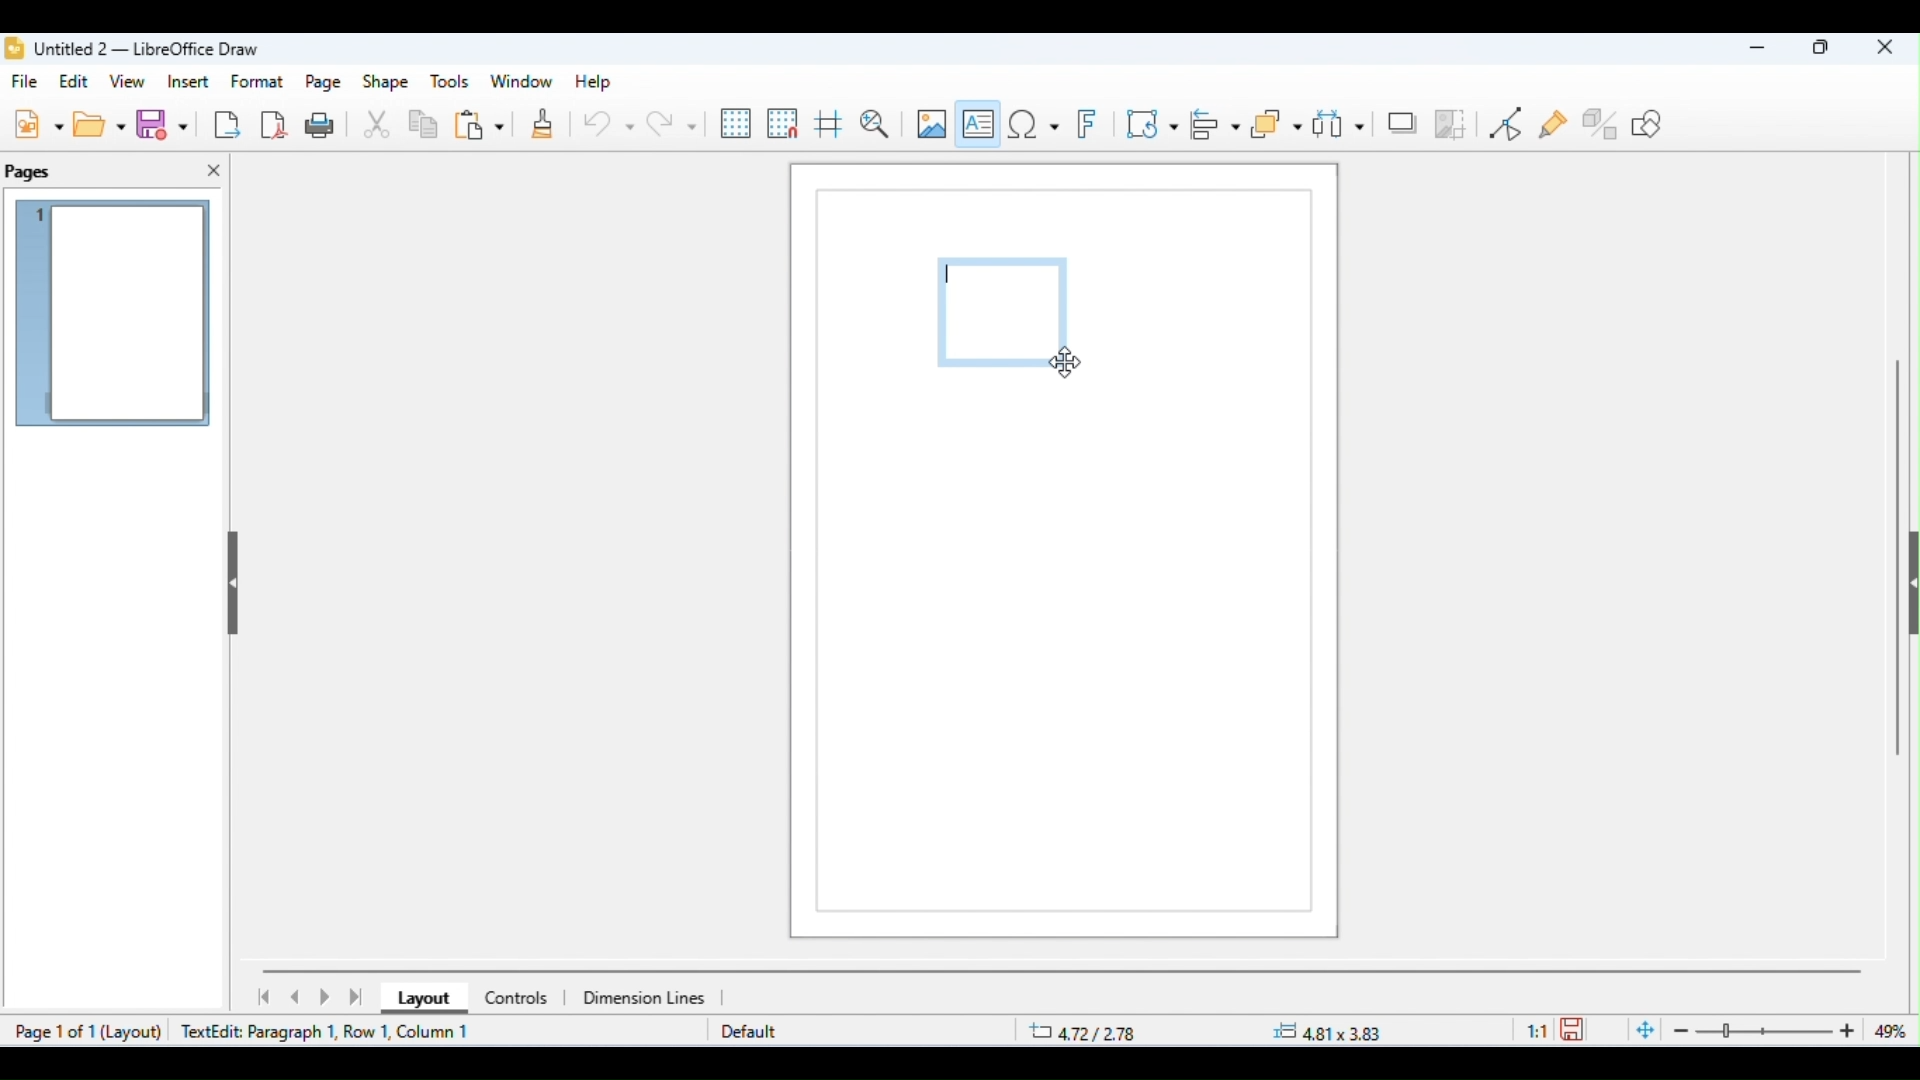  Describe the element at coordinates (1751, 51) in the screenshot. I see `minimize` at that location.